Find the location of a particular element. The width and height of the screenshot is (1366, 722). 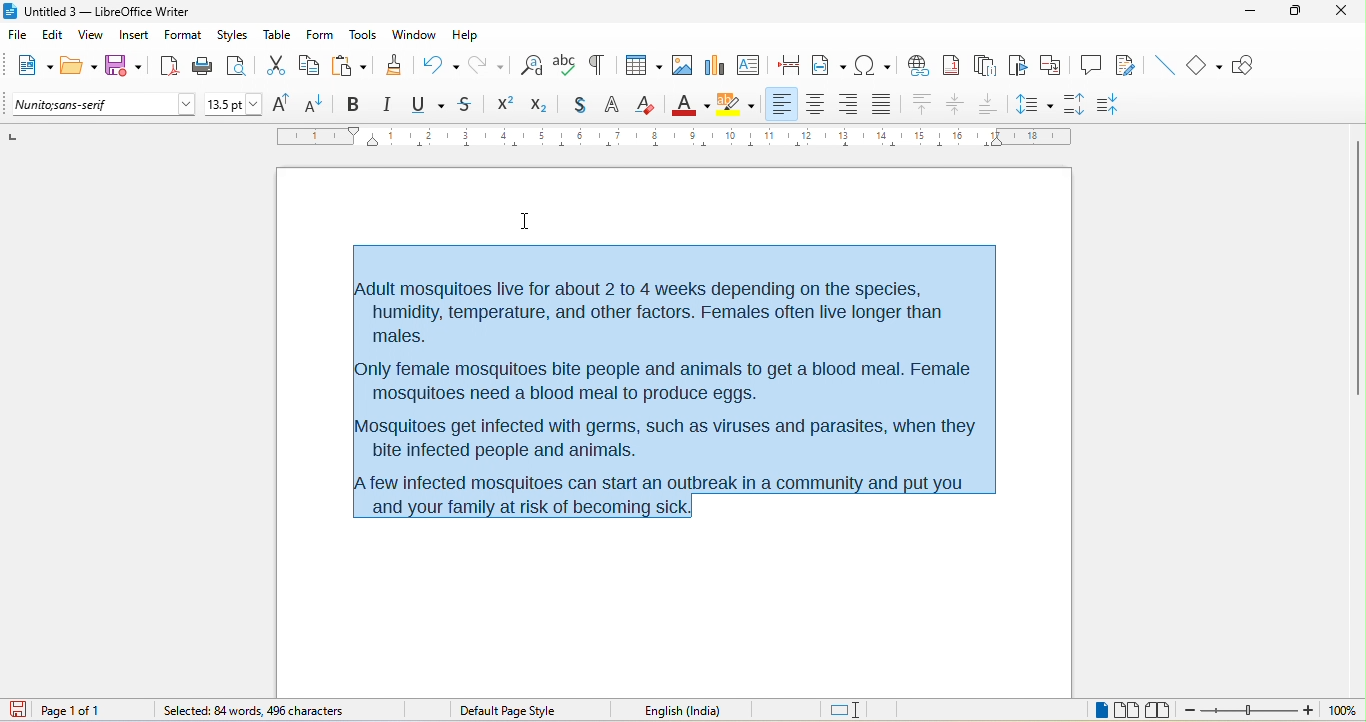

align bottom is located at coordinates (989, 103).